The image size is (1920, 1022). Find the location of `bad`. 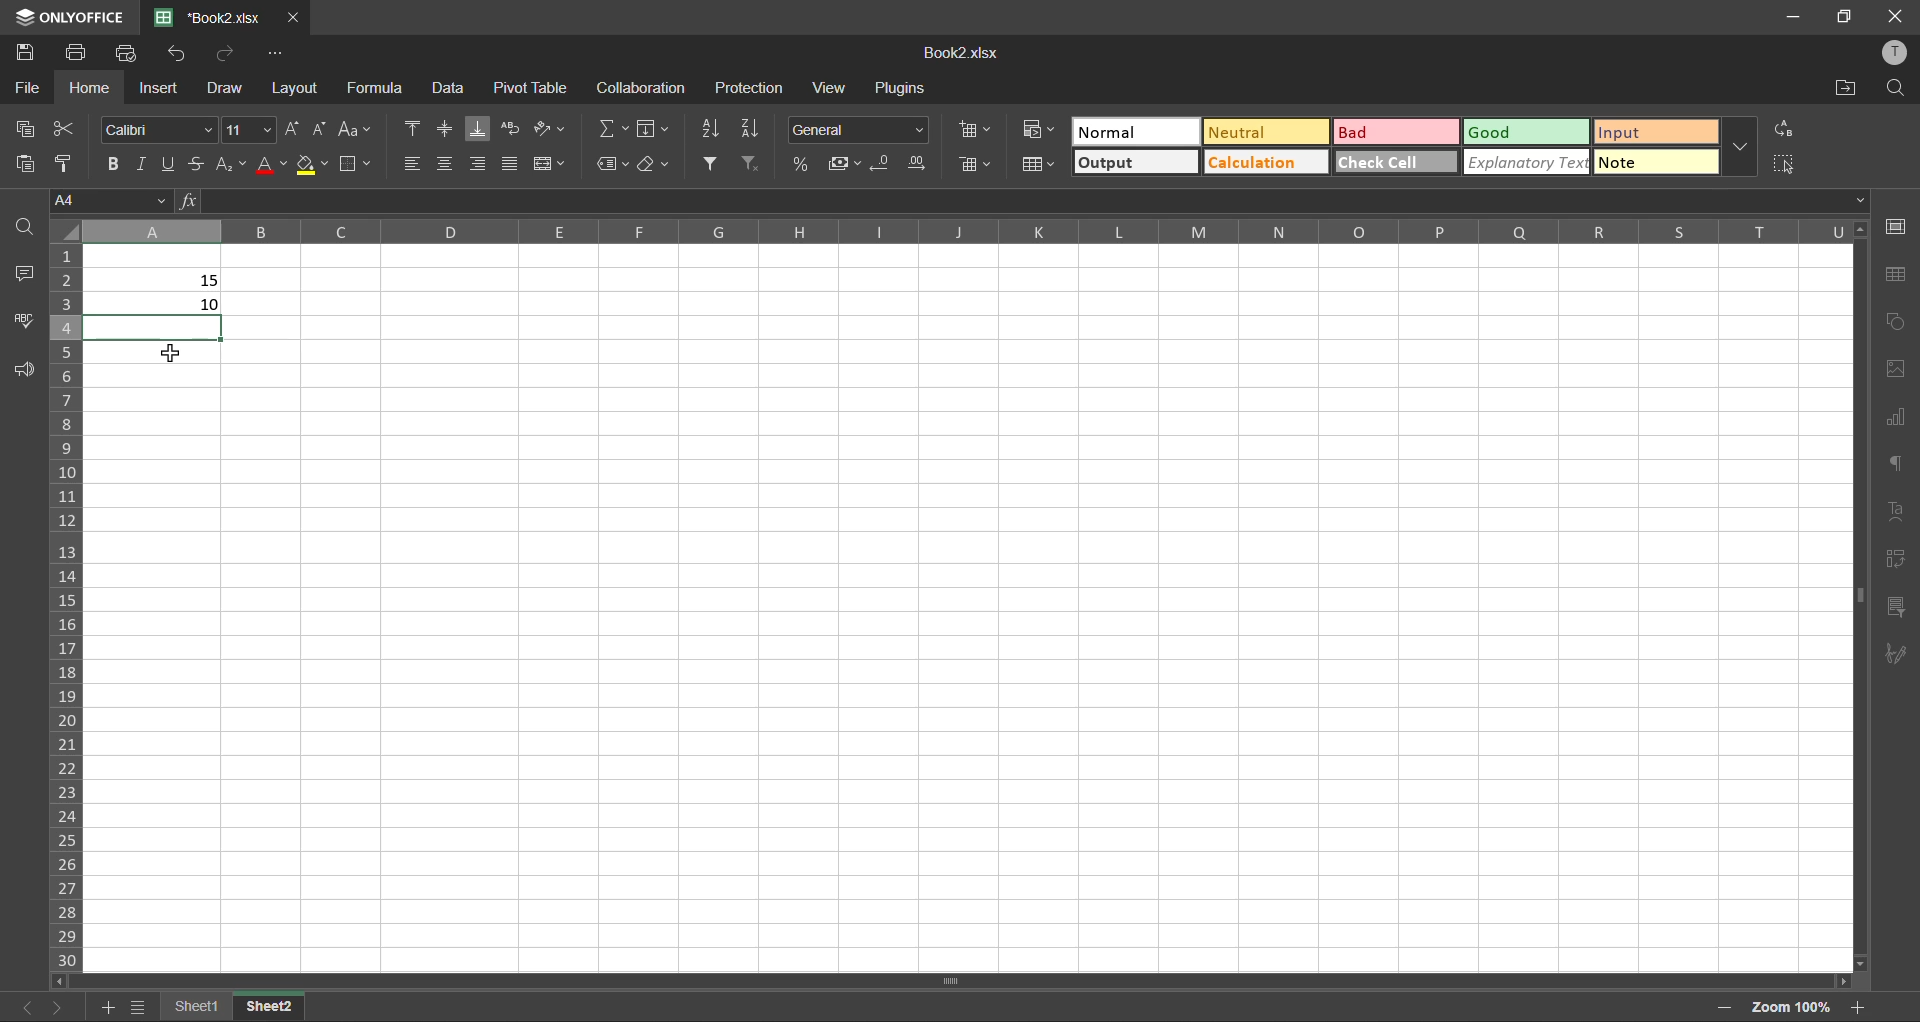

bad is located at coordinates (1395, 132).